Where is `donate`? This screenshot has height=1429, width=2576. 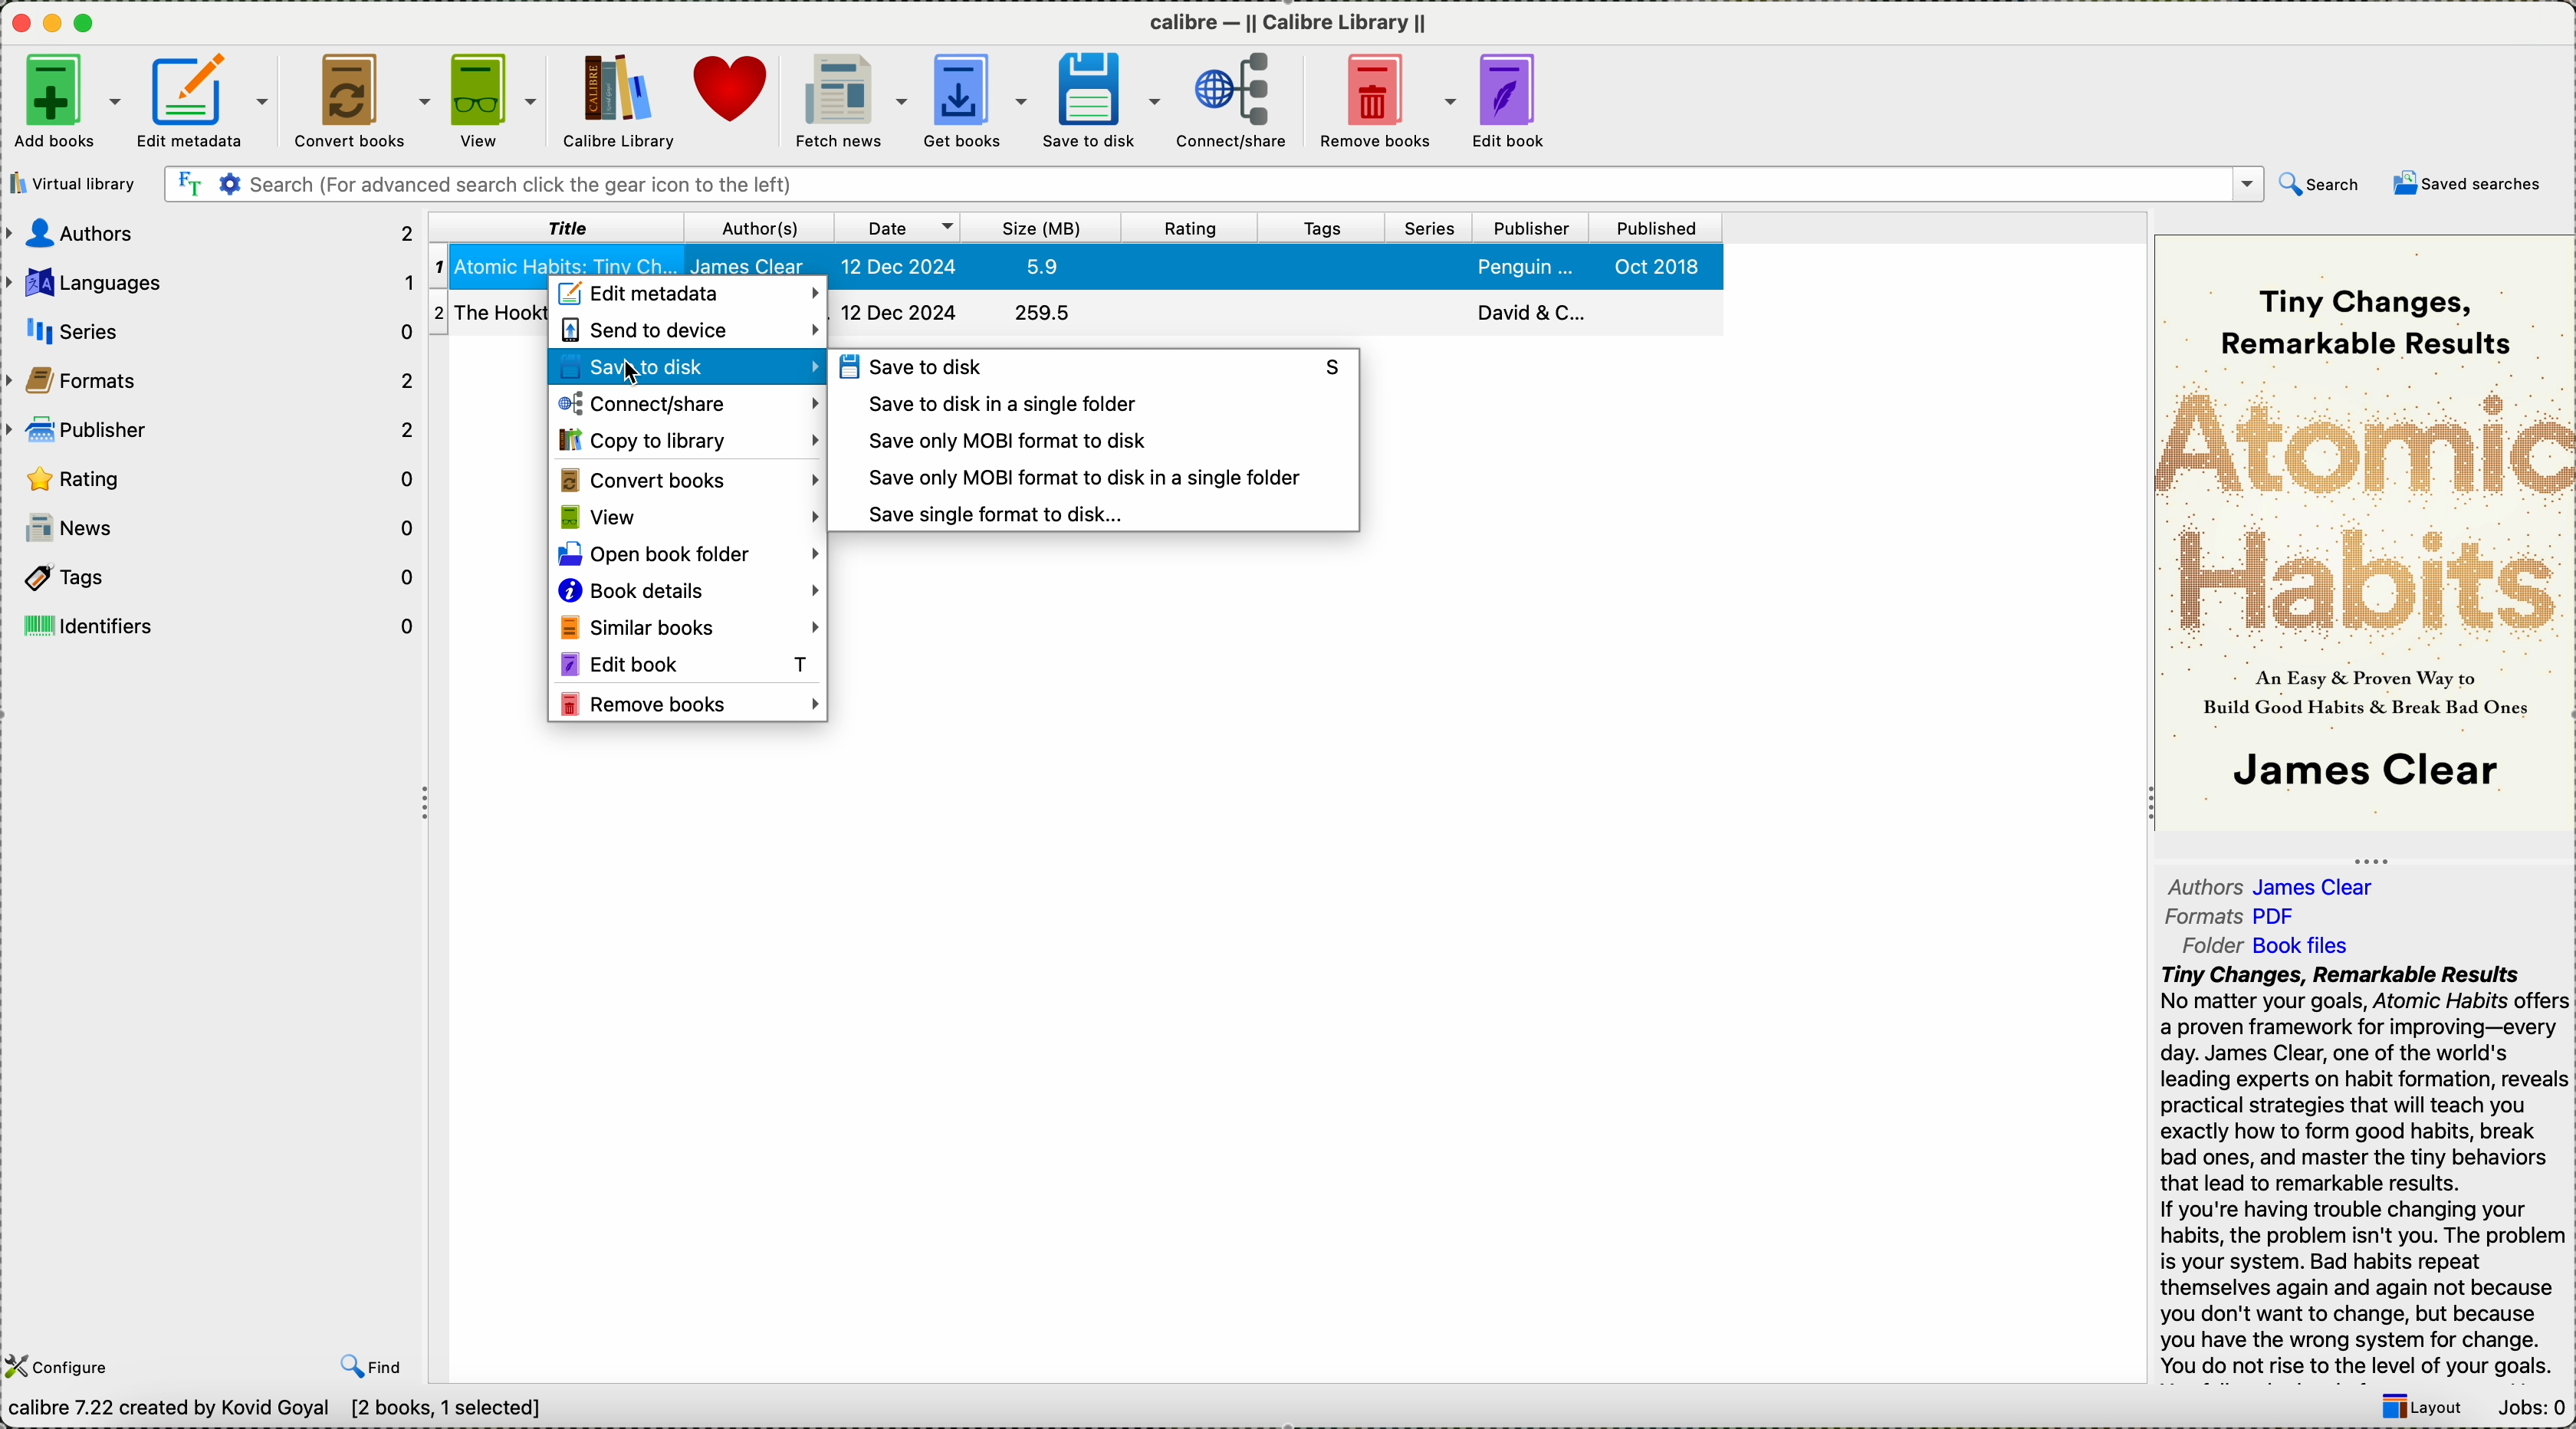 donate is located at coordinates (736, 94).